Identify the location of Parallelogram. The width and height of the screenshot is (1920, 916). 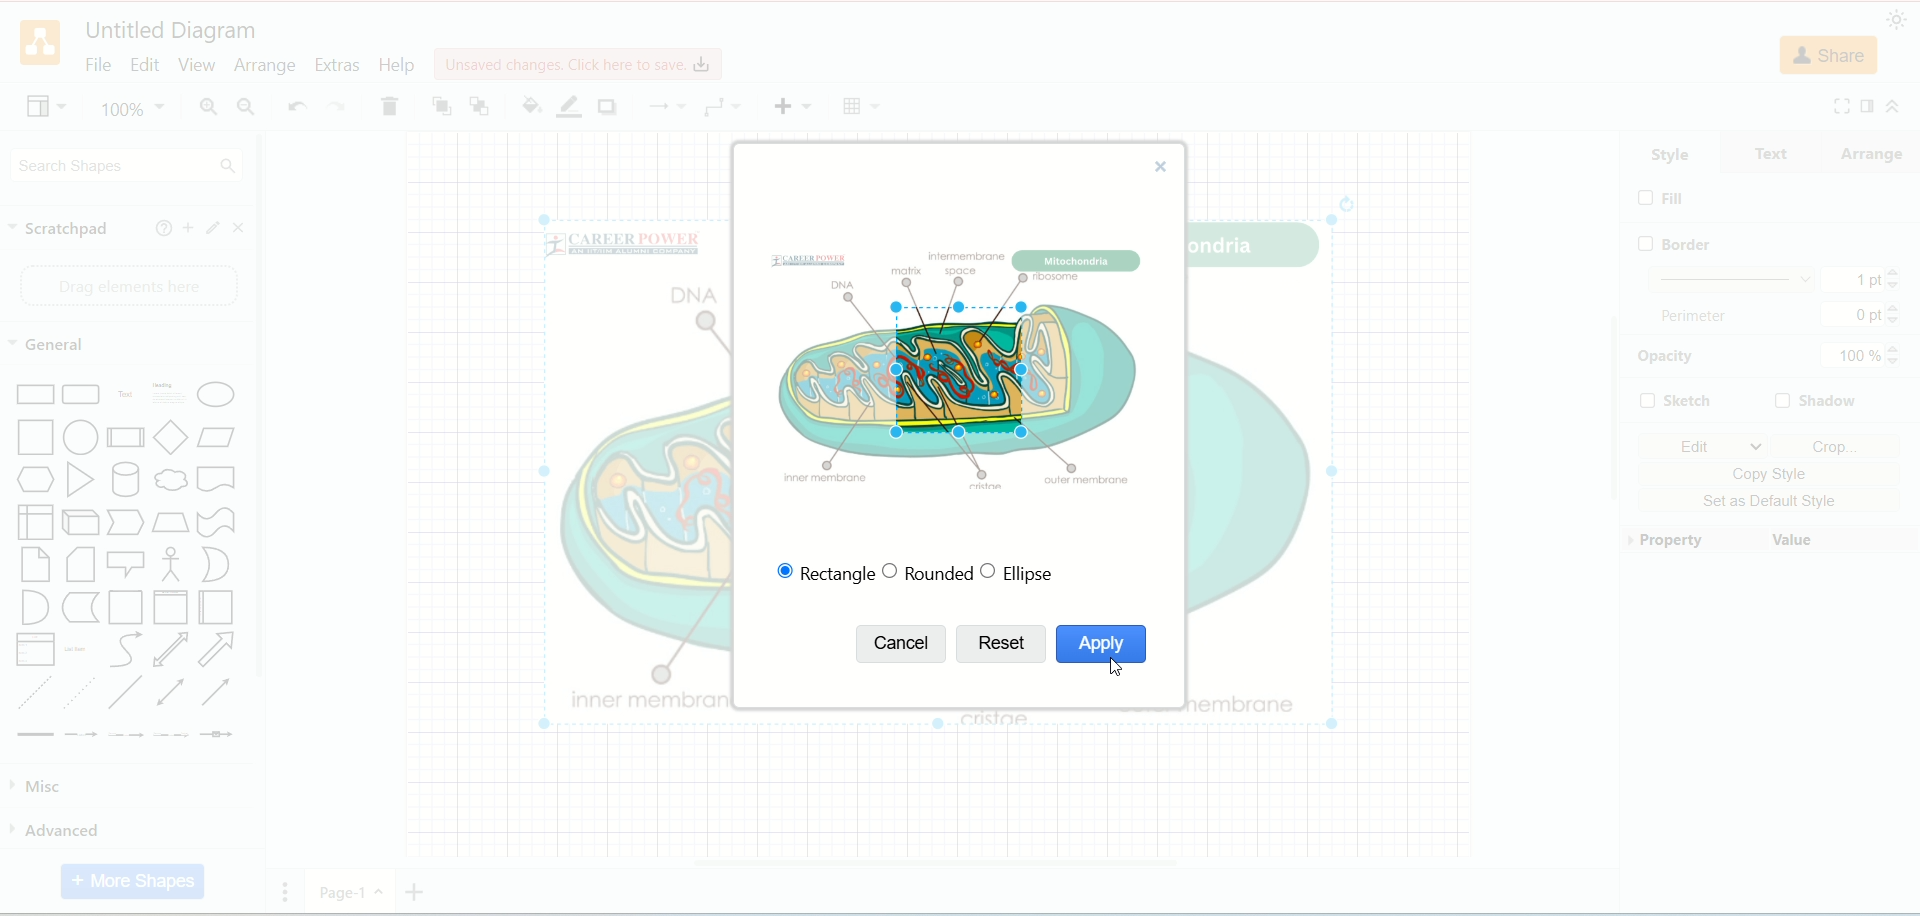
(220, 440).